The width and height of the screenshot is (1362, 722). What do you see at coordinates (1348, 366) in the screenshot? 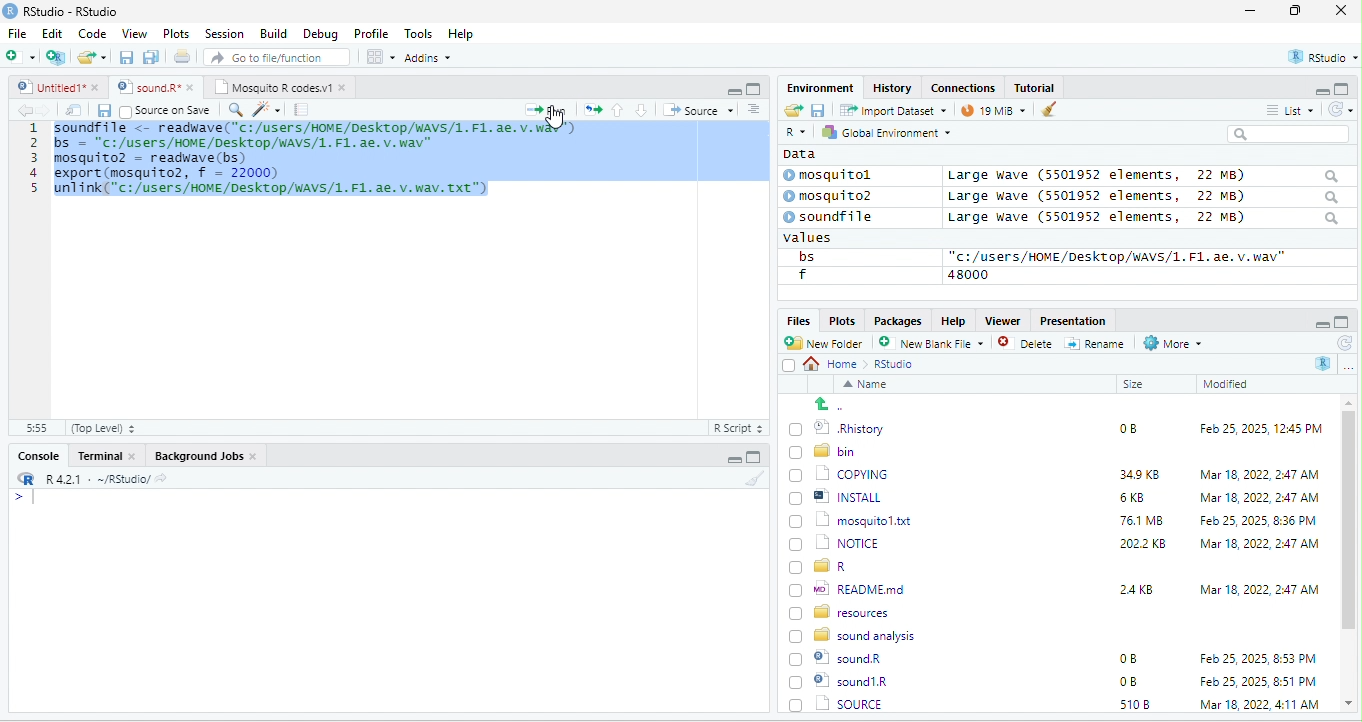
I see `more` at bounding box center [1348, 366].